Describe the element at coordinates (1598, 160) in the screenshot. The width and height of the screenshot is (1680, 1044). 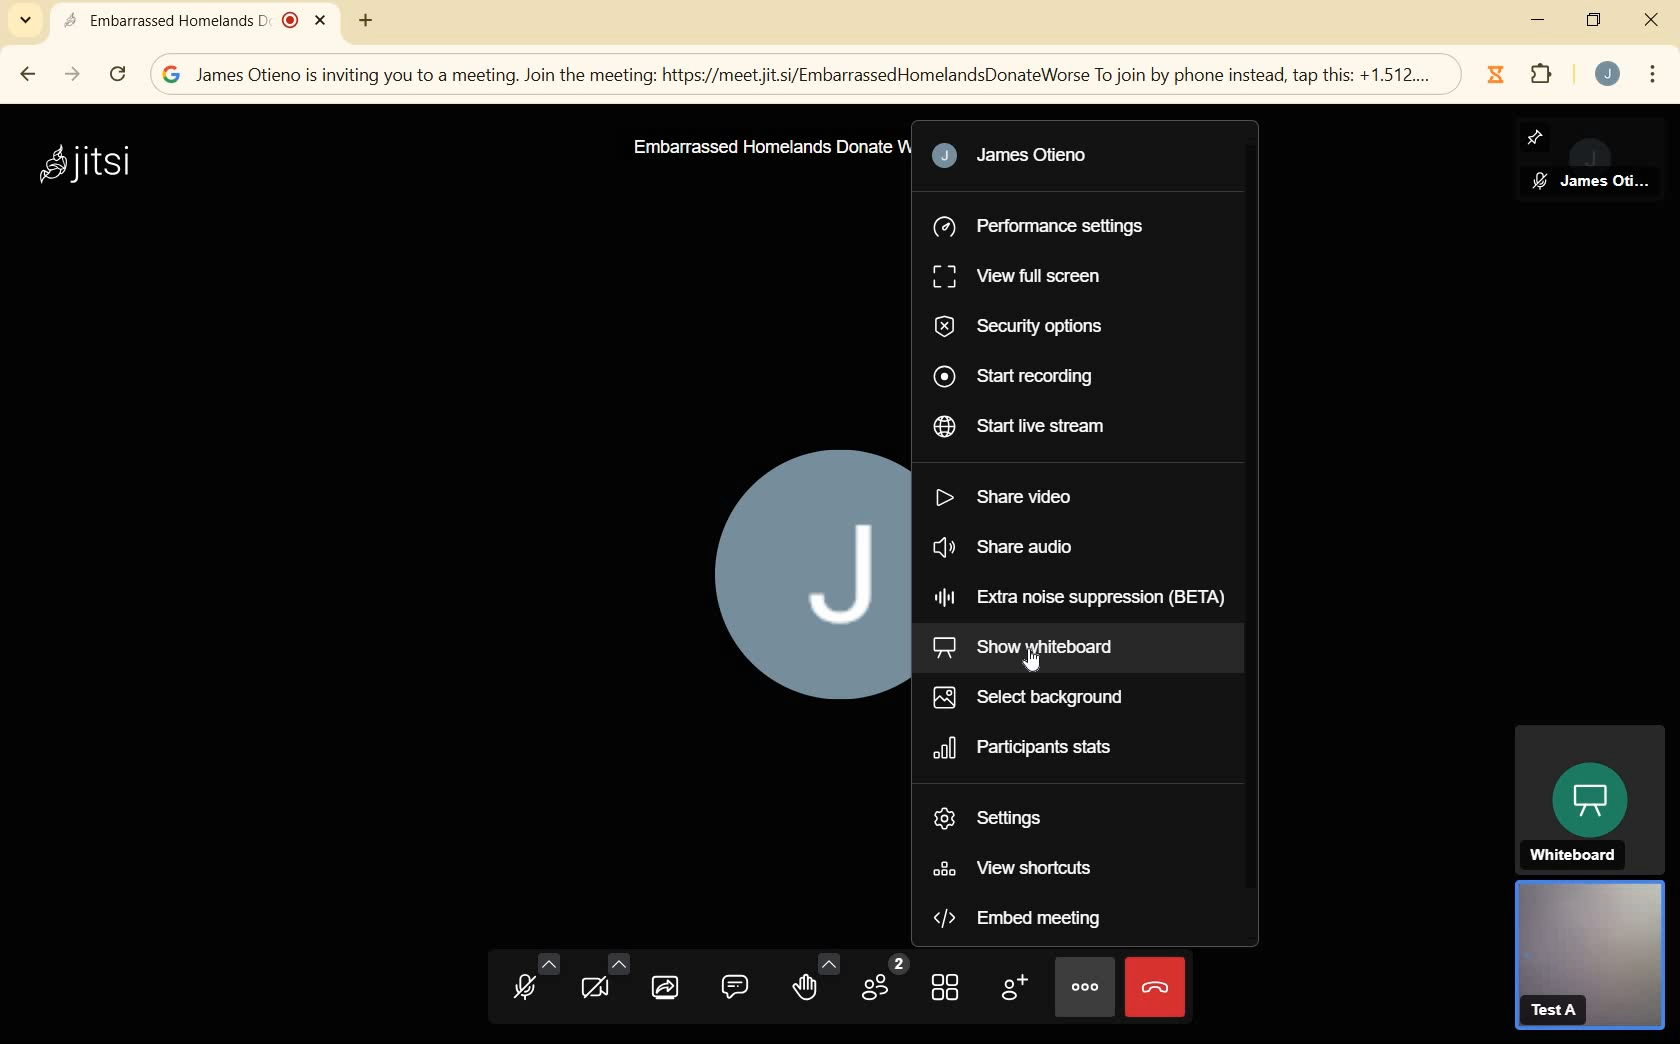
I see `MODERATOR PANEL VIEW` at that location.